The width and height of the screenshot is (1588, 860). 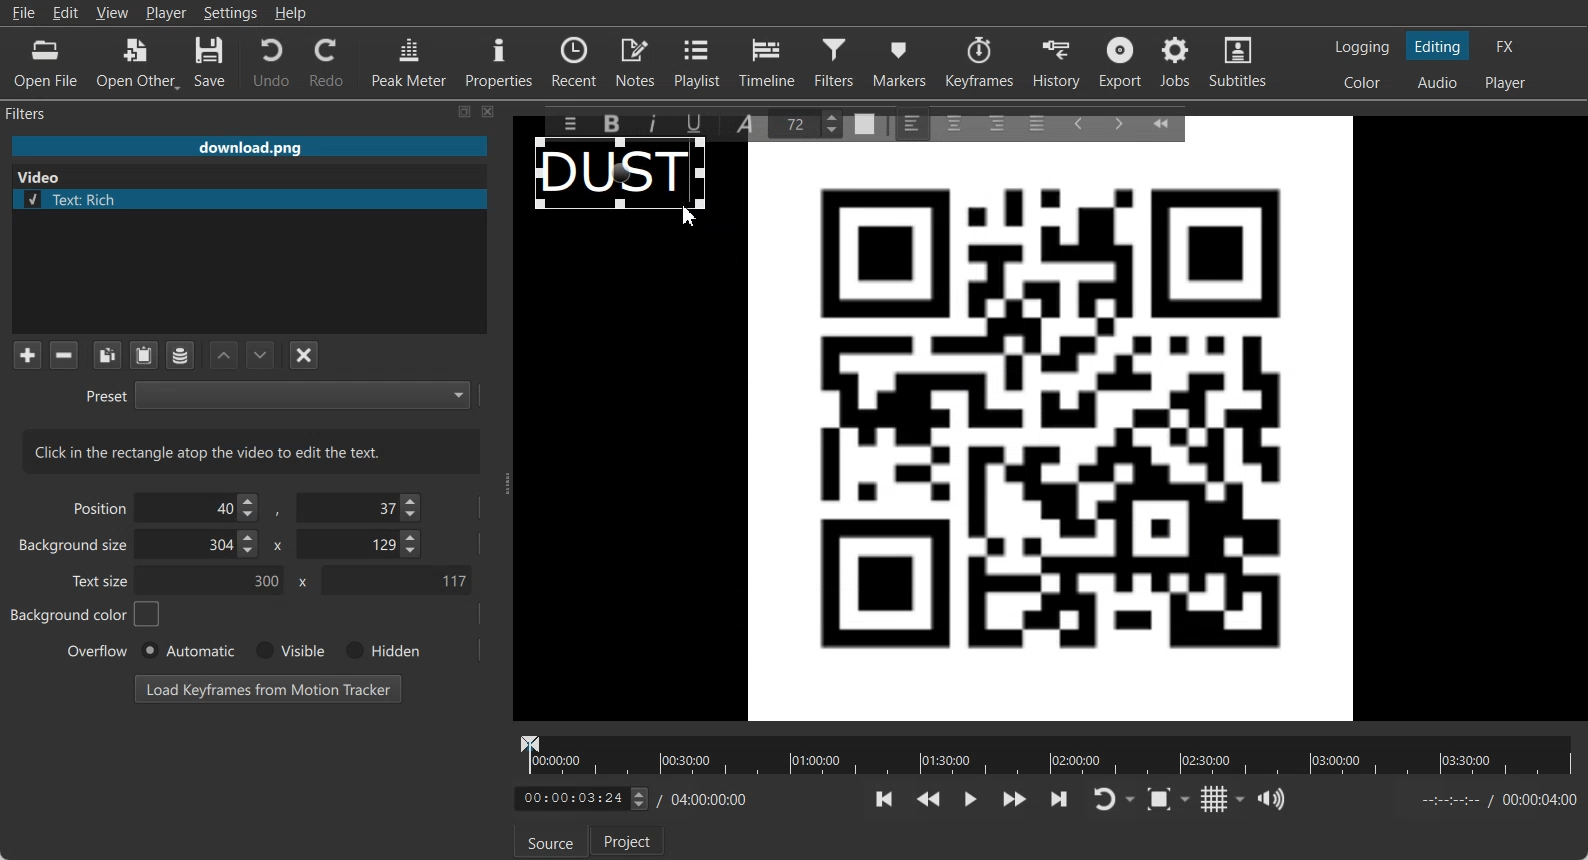 I want to click on Menu, so click(x=565, y=123).